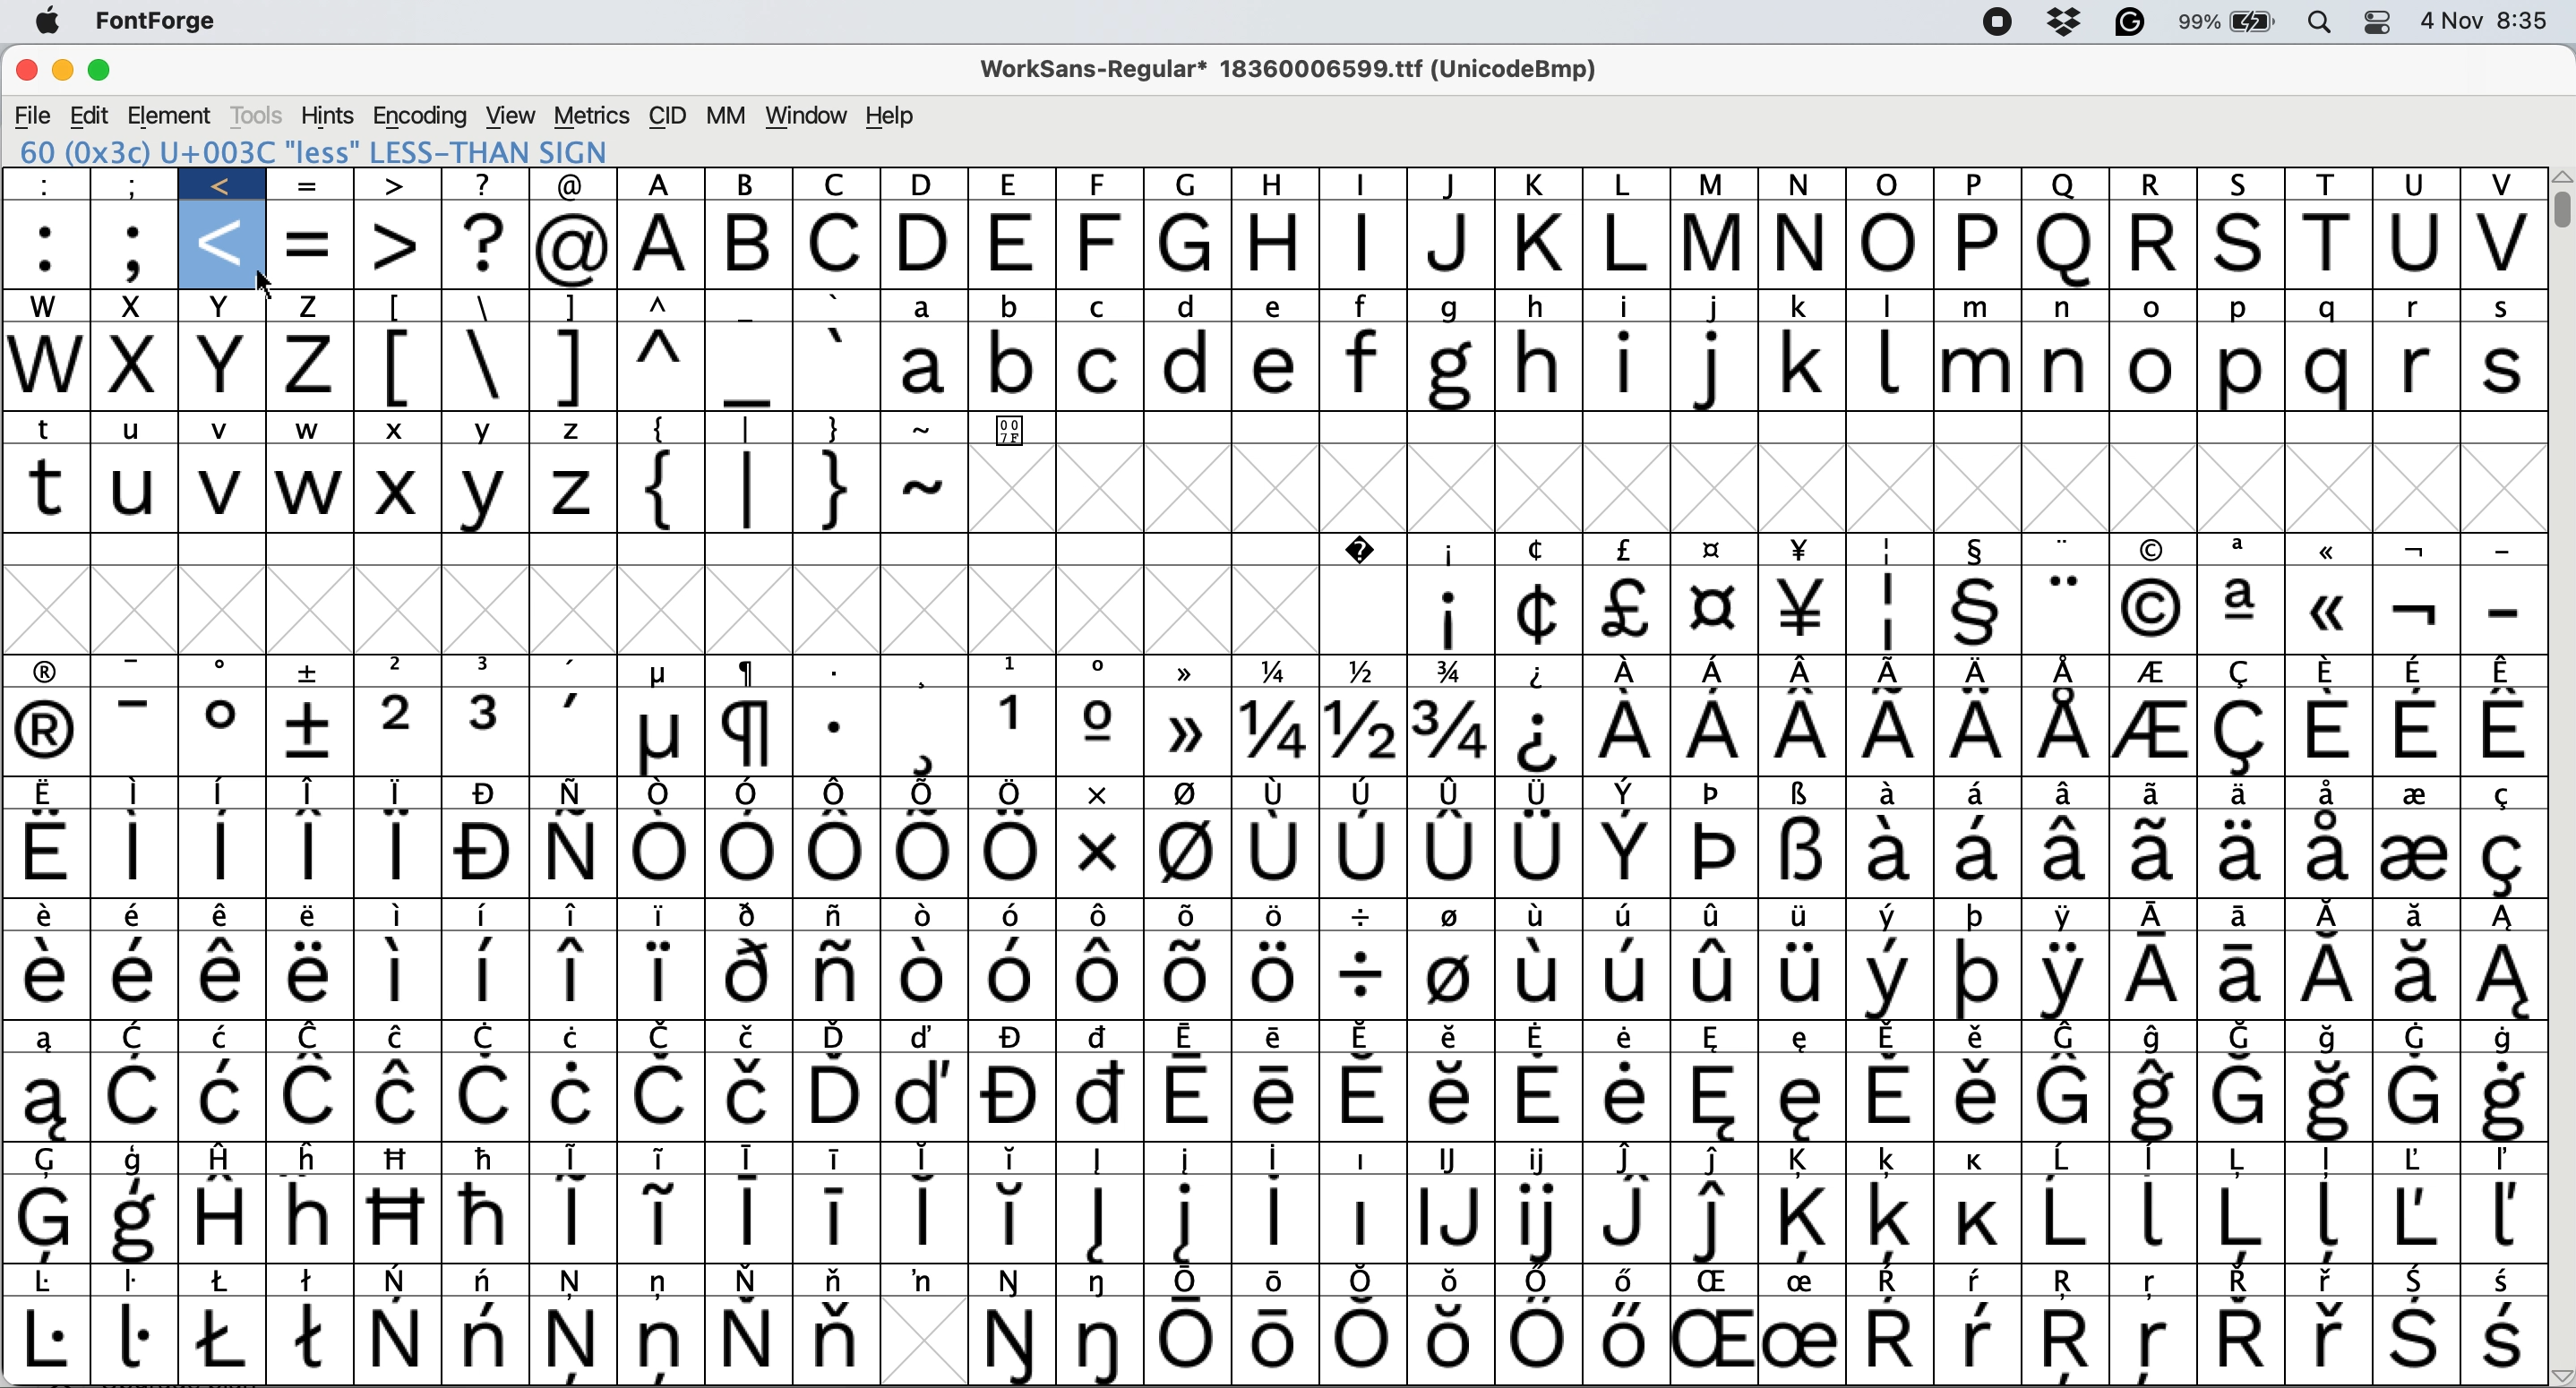 Image resolution: width=2576 pixels, height=1388 pixels. Describe the element at coordinates (1627, 366) in the screenshot. I see `i` at that location.